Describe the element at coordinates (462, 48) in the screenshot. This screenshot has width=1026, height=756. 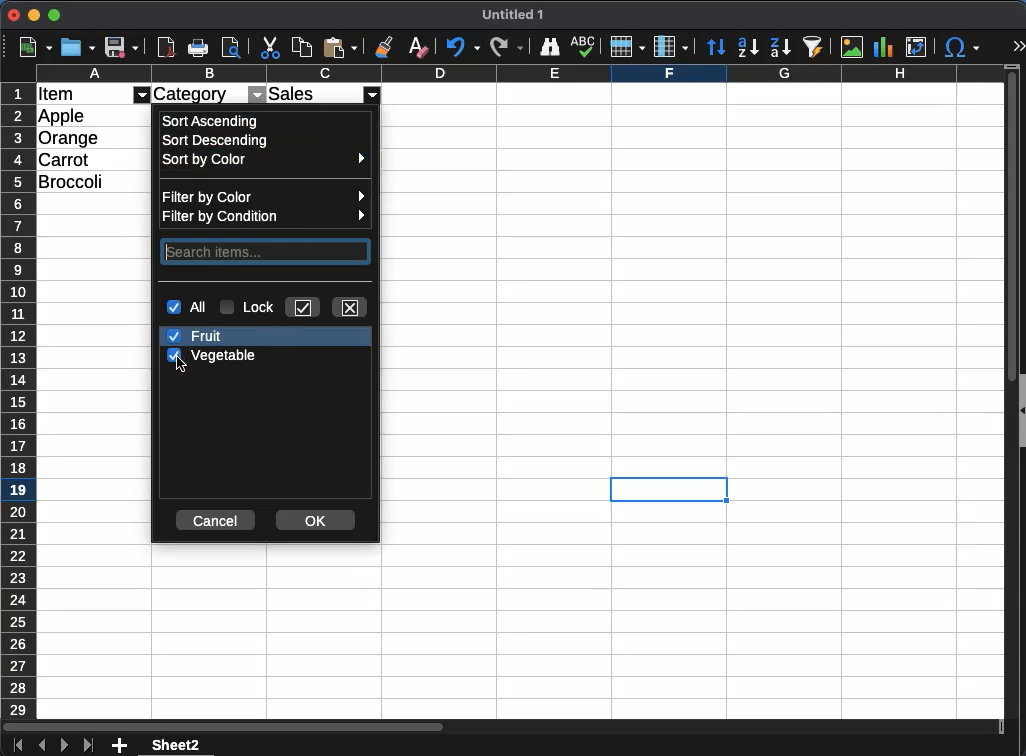
I see `undo` at that location.